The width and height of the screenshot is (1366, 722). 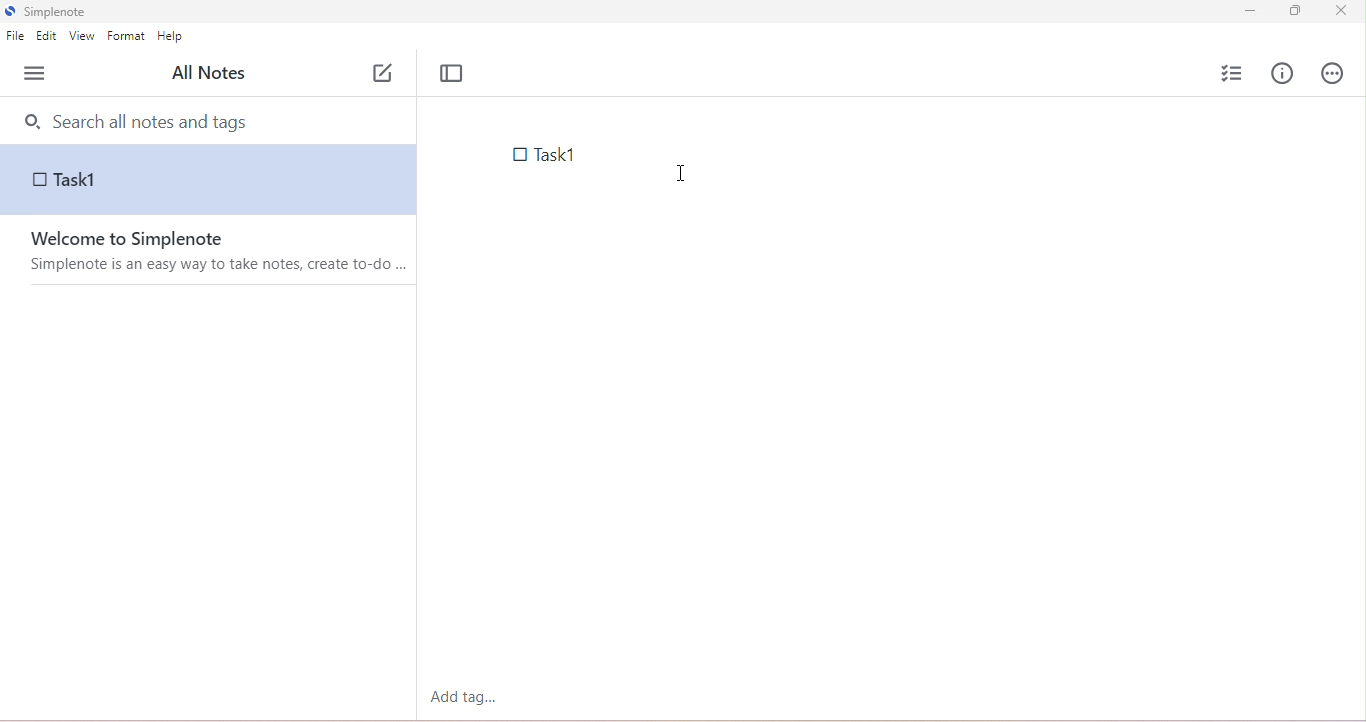 I want to click on toggle focus mode, so click(x=452, y=74).